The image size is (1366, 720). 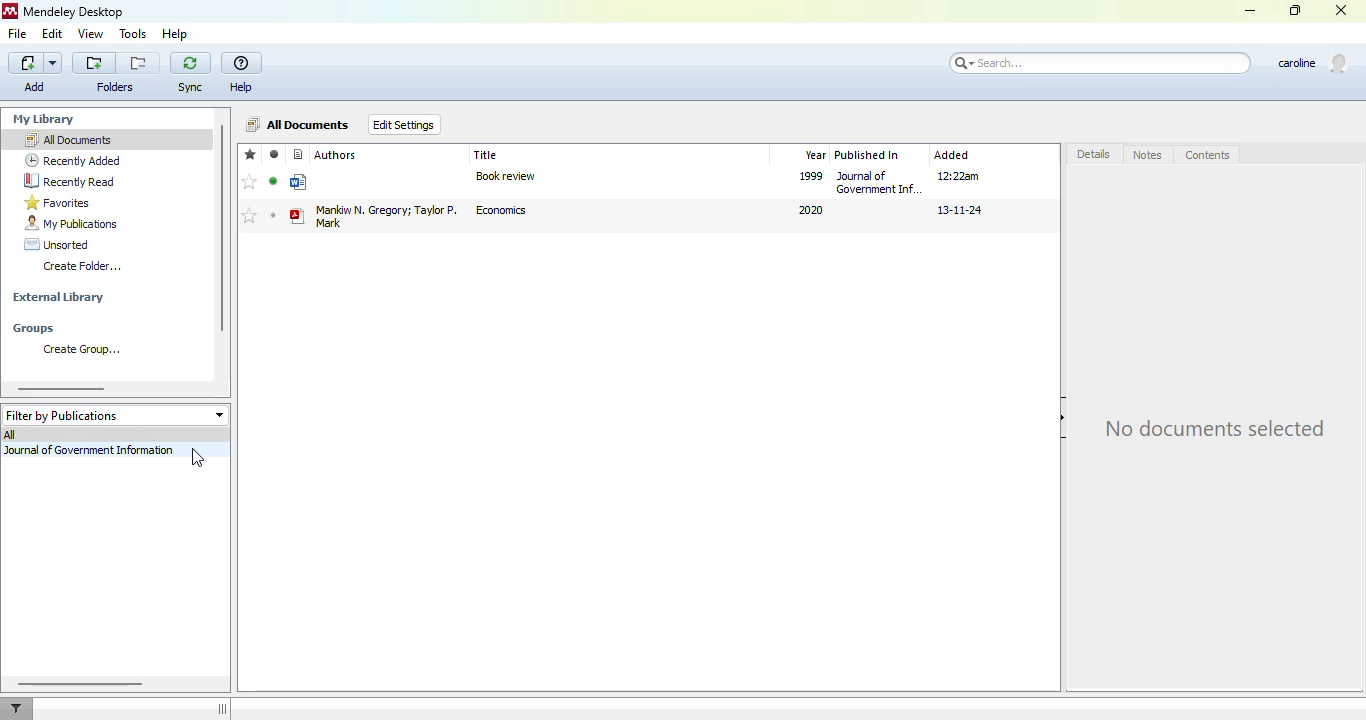 What do you see at coordinates (300, 183) in the screenshot?
I see `generic` at bounding box center [300, 183].